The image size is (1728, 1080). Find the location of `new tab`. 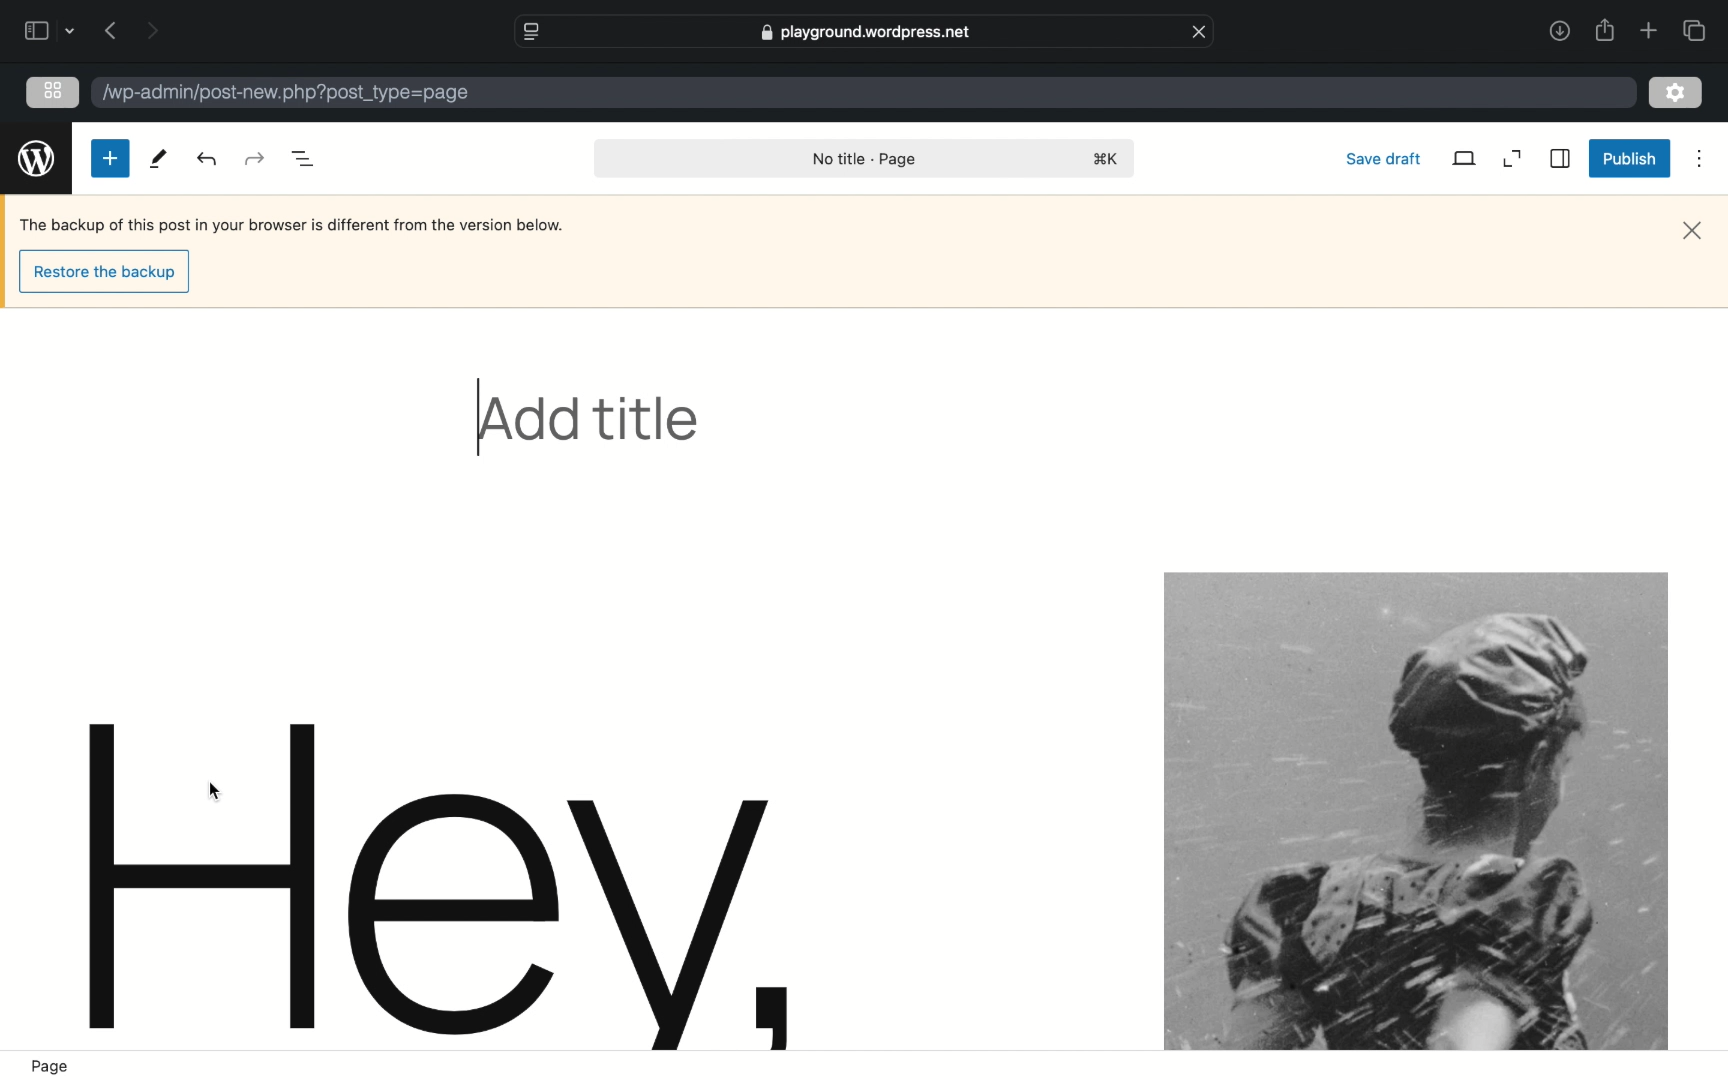

new tab is located at coordinates (1647, 31).